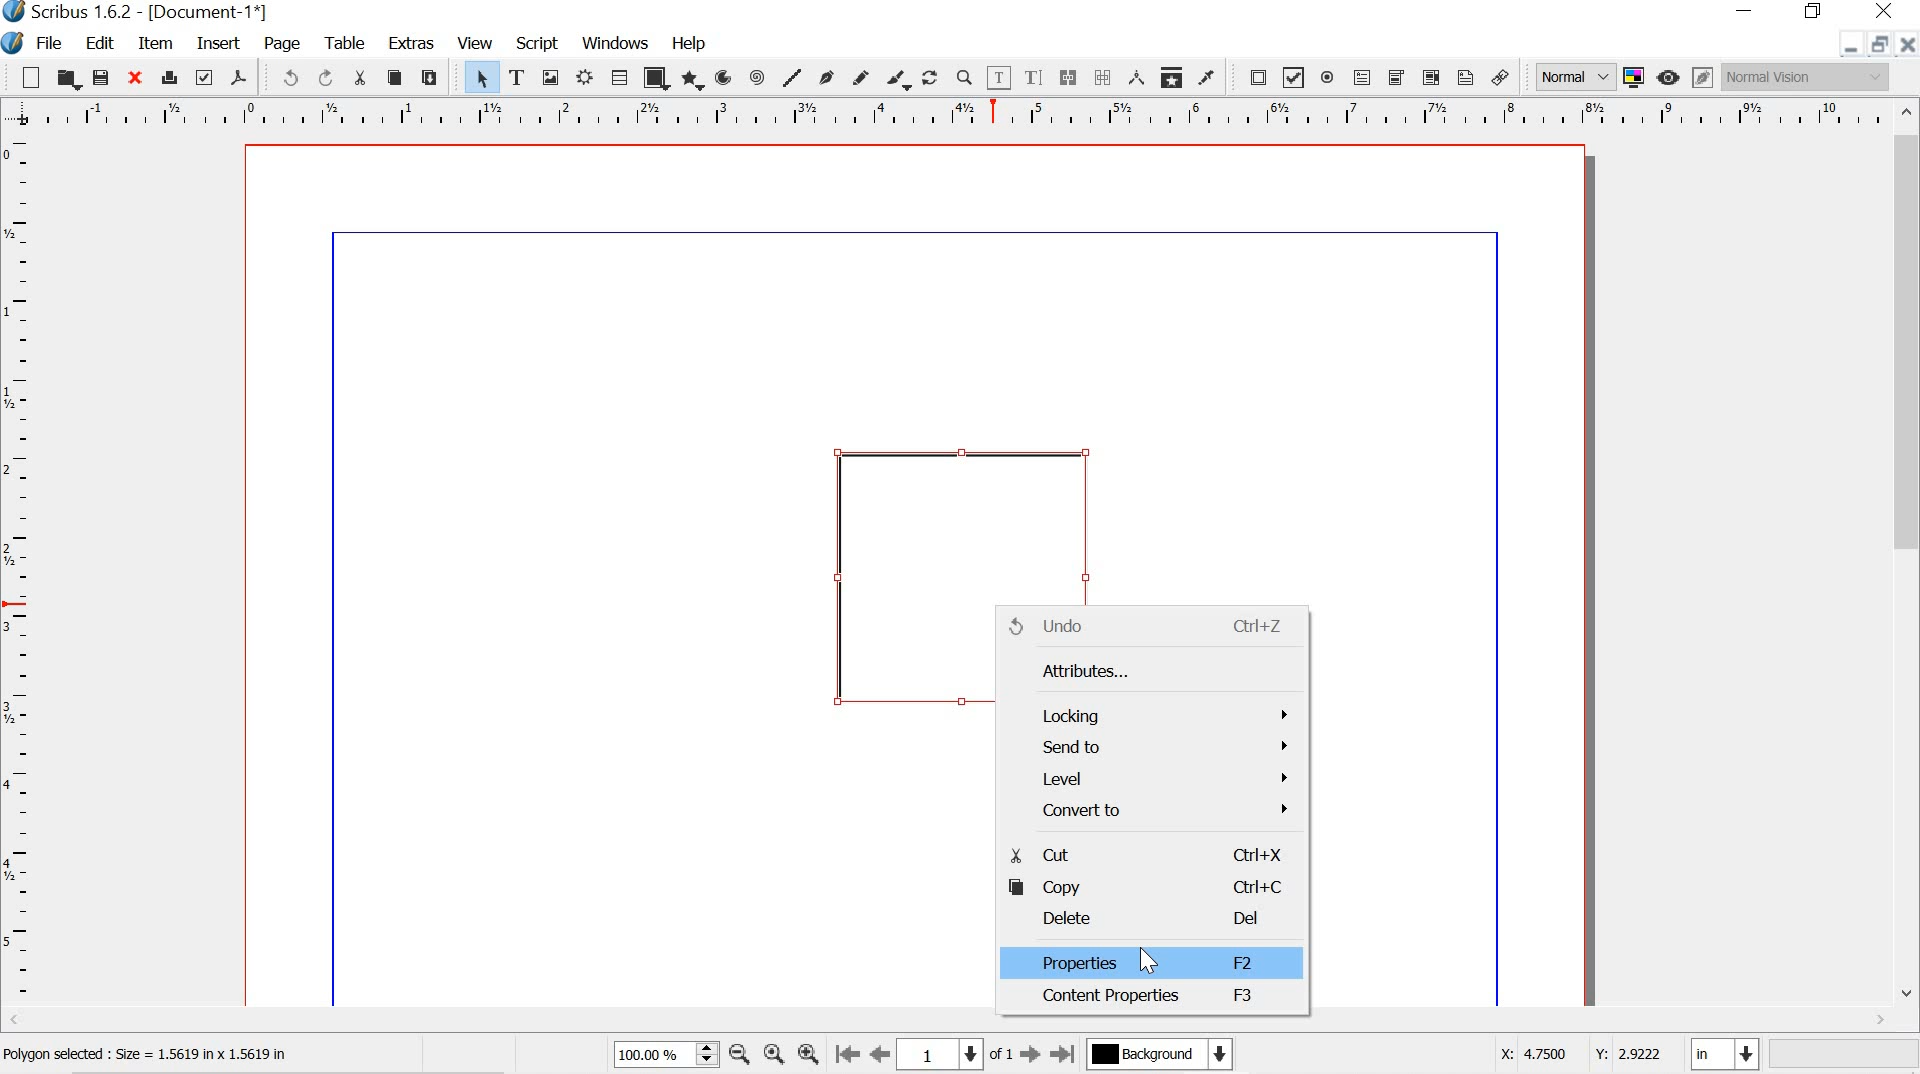 The image size is (1920, 1074). I want to click on redo, so click(328, 78).